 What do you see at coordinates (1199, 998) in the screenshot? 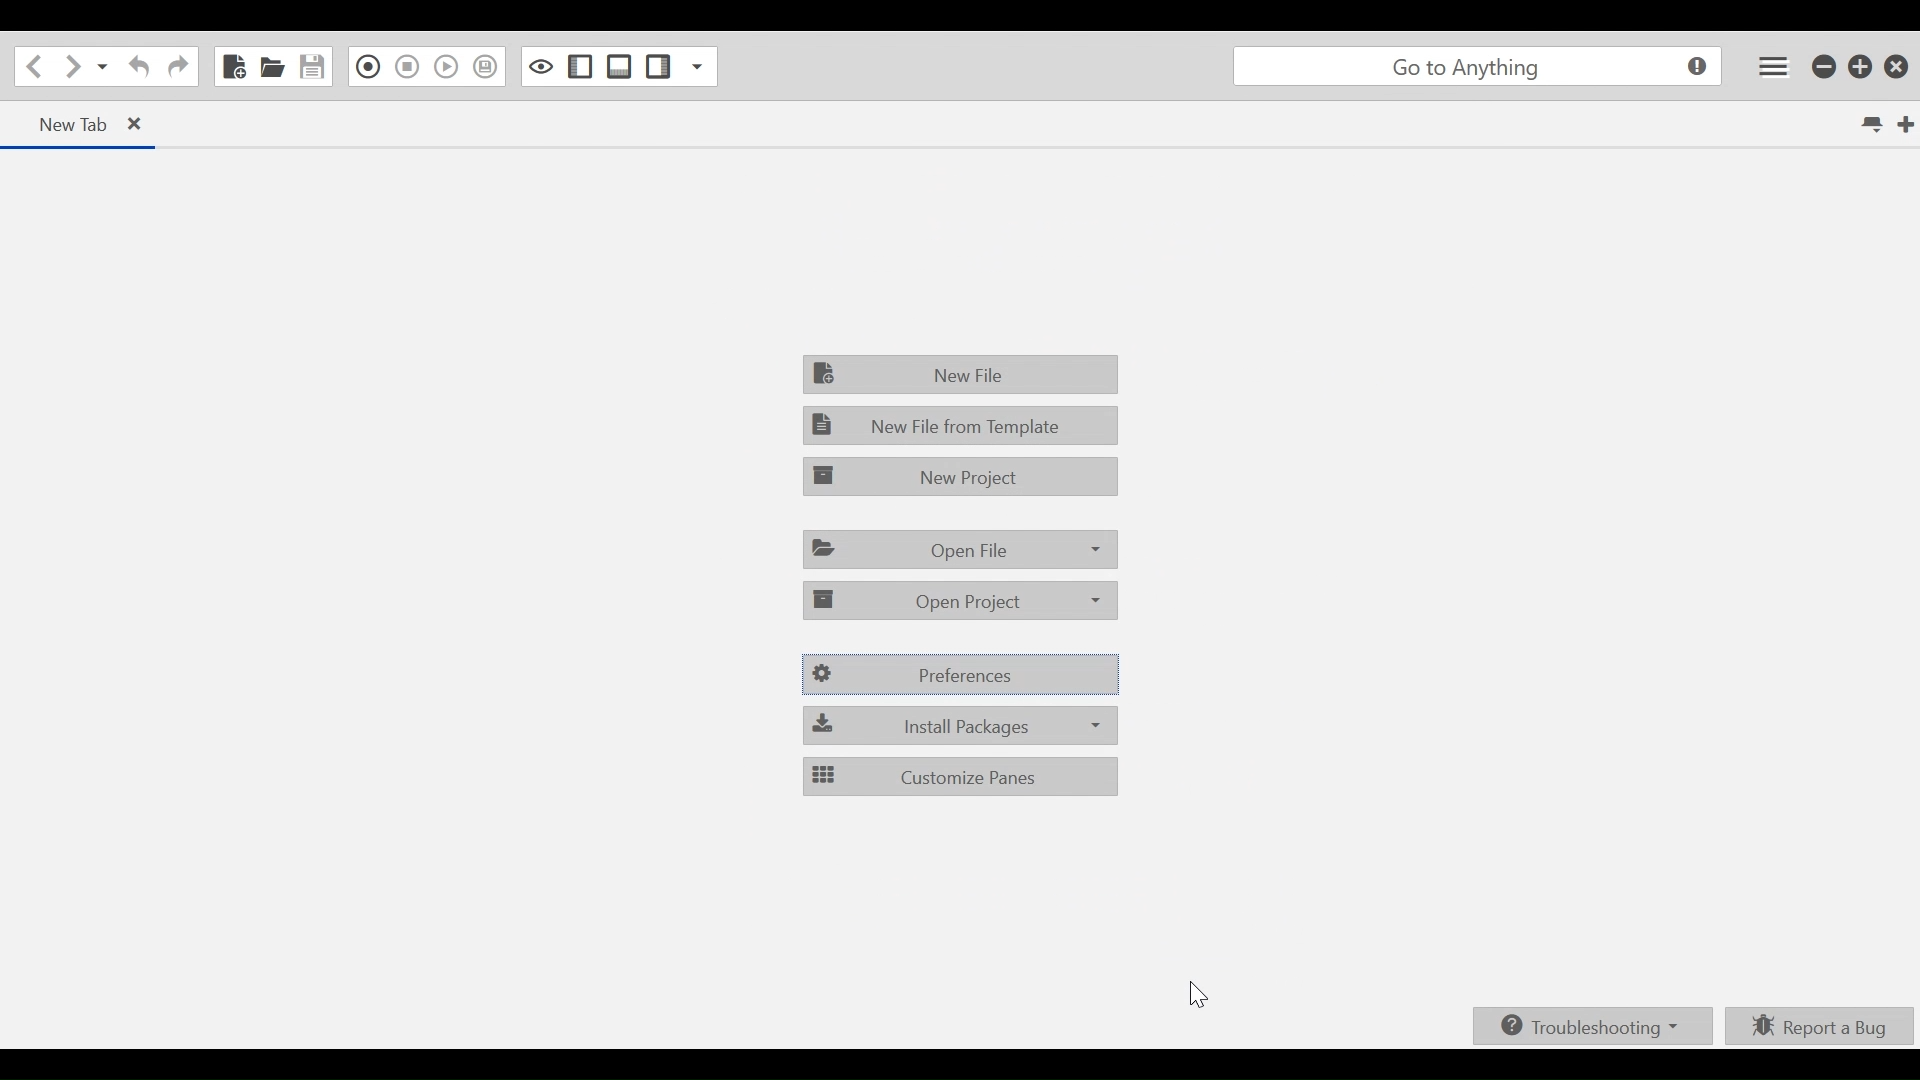
I see `Cursor` at bounding box center [1199, 998].